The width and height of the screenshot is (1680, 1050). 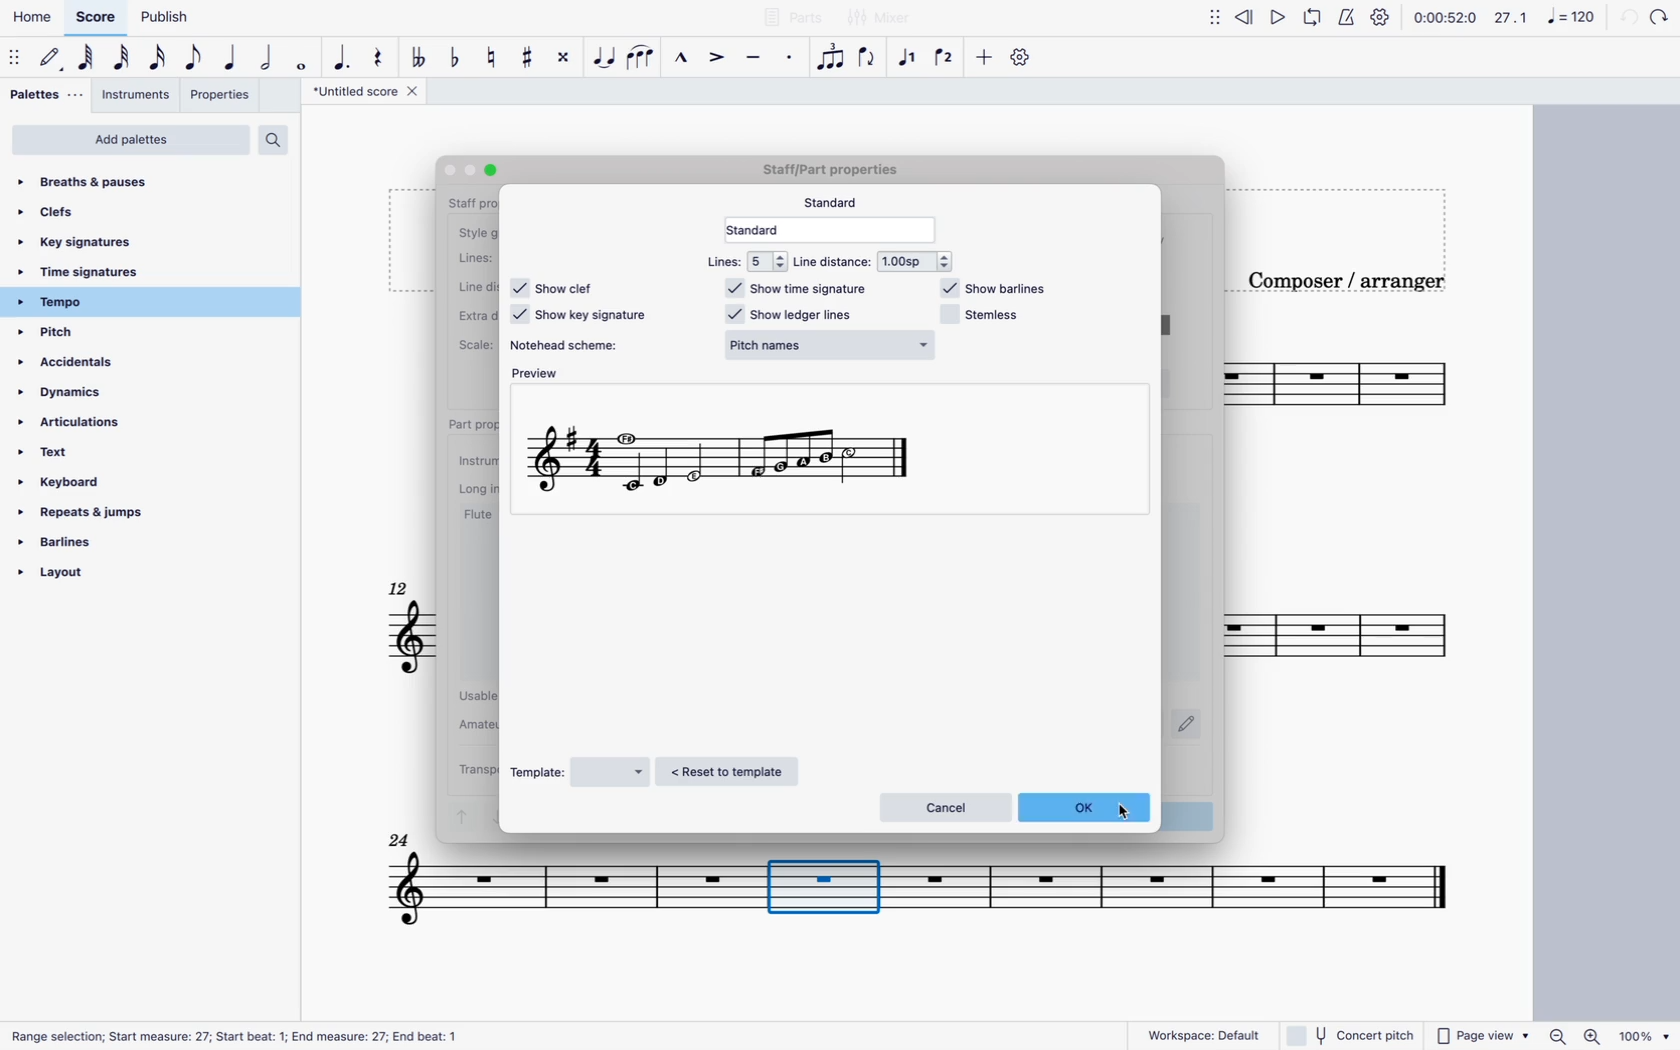 I want to click on key signatures, so click(x=79, y=244).